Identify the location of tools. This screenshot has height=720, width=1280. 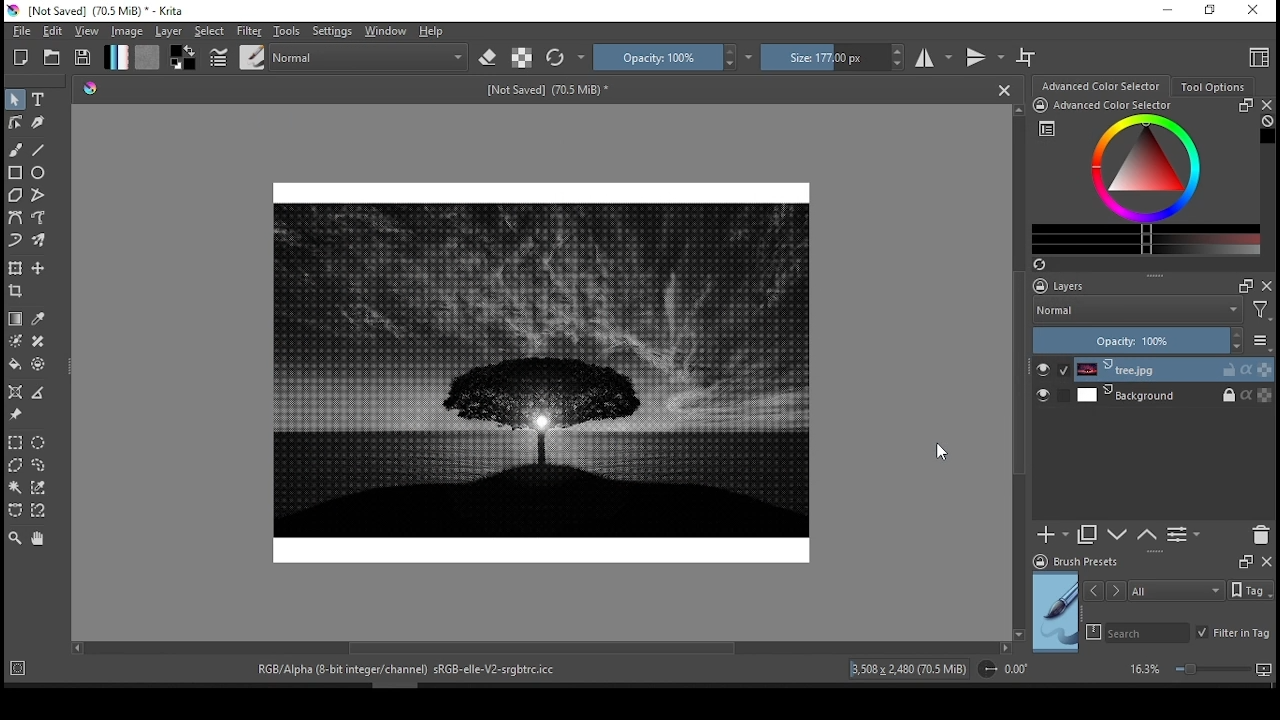
(286, 31).